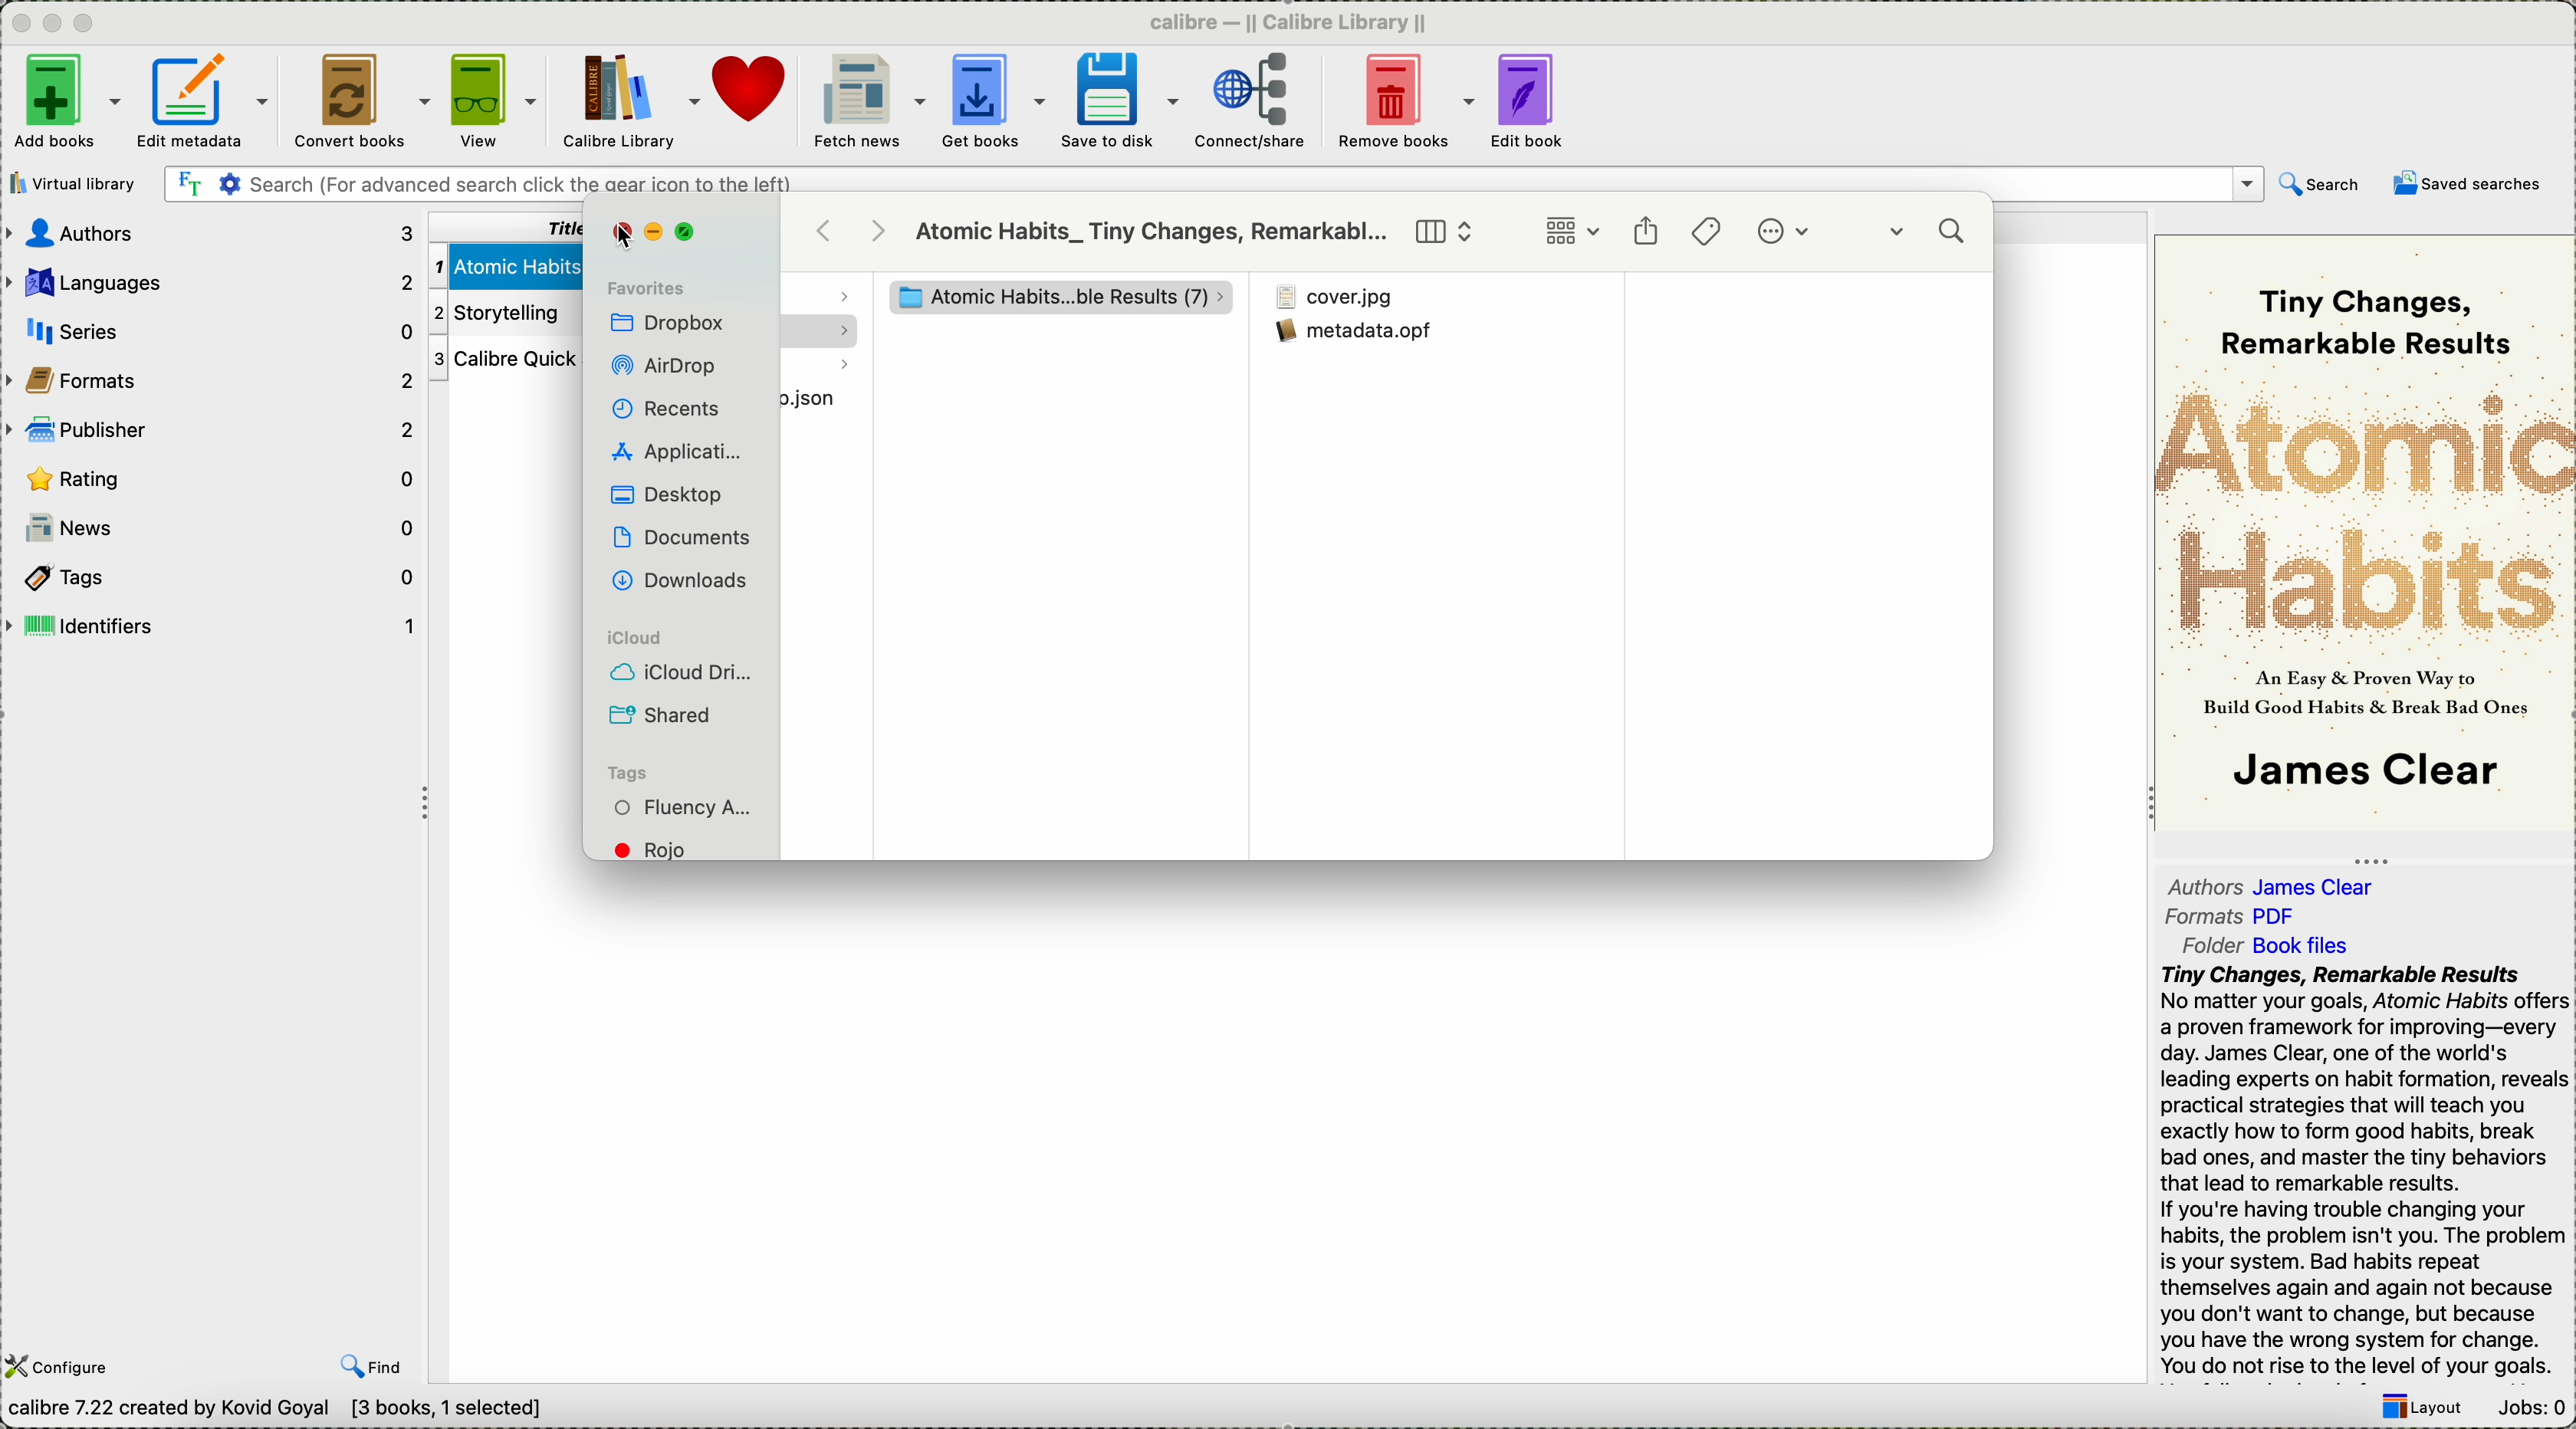 This screenshot has height=1429, width=2576. Describe the element at coordinates (64, 104) in the screenshot. I see `add books` at that location.